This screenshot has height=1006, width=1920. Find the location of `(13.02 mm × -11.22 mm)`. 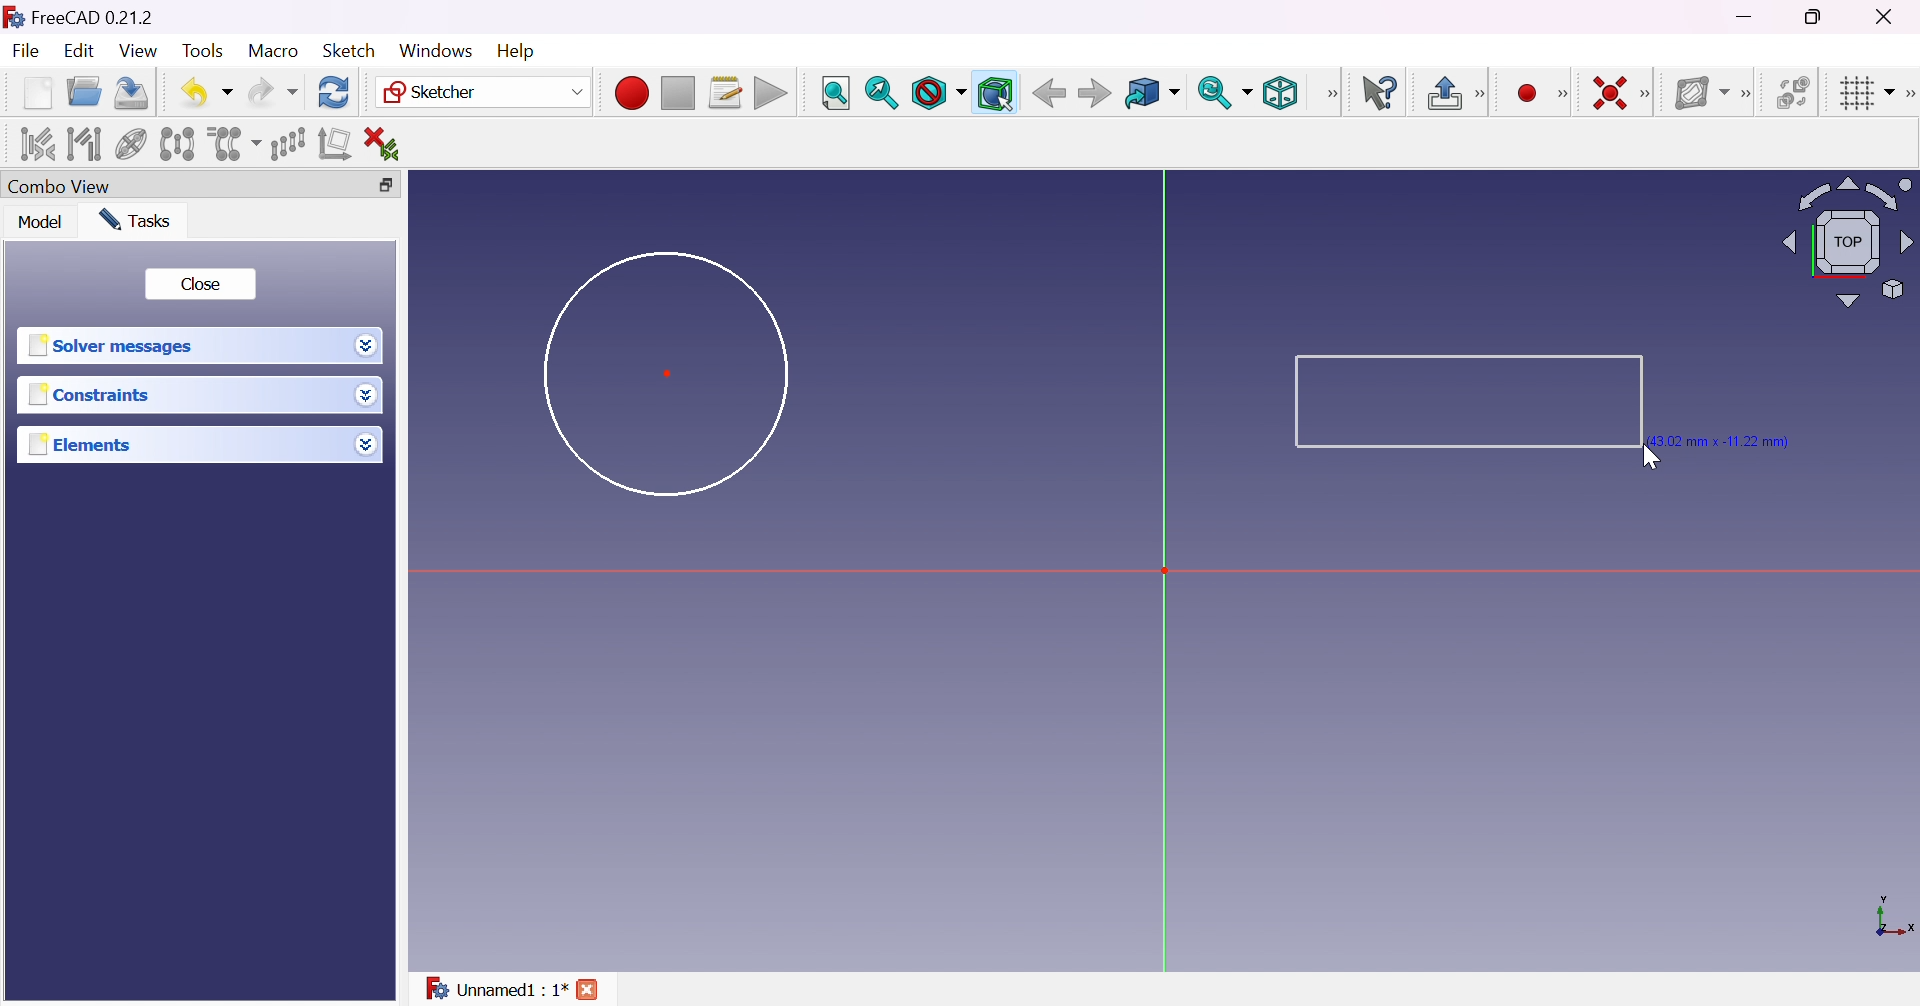

(13.02 mm × -11.22 mm) is located at coordinates (1727, 440).